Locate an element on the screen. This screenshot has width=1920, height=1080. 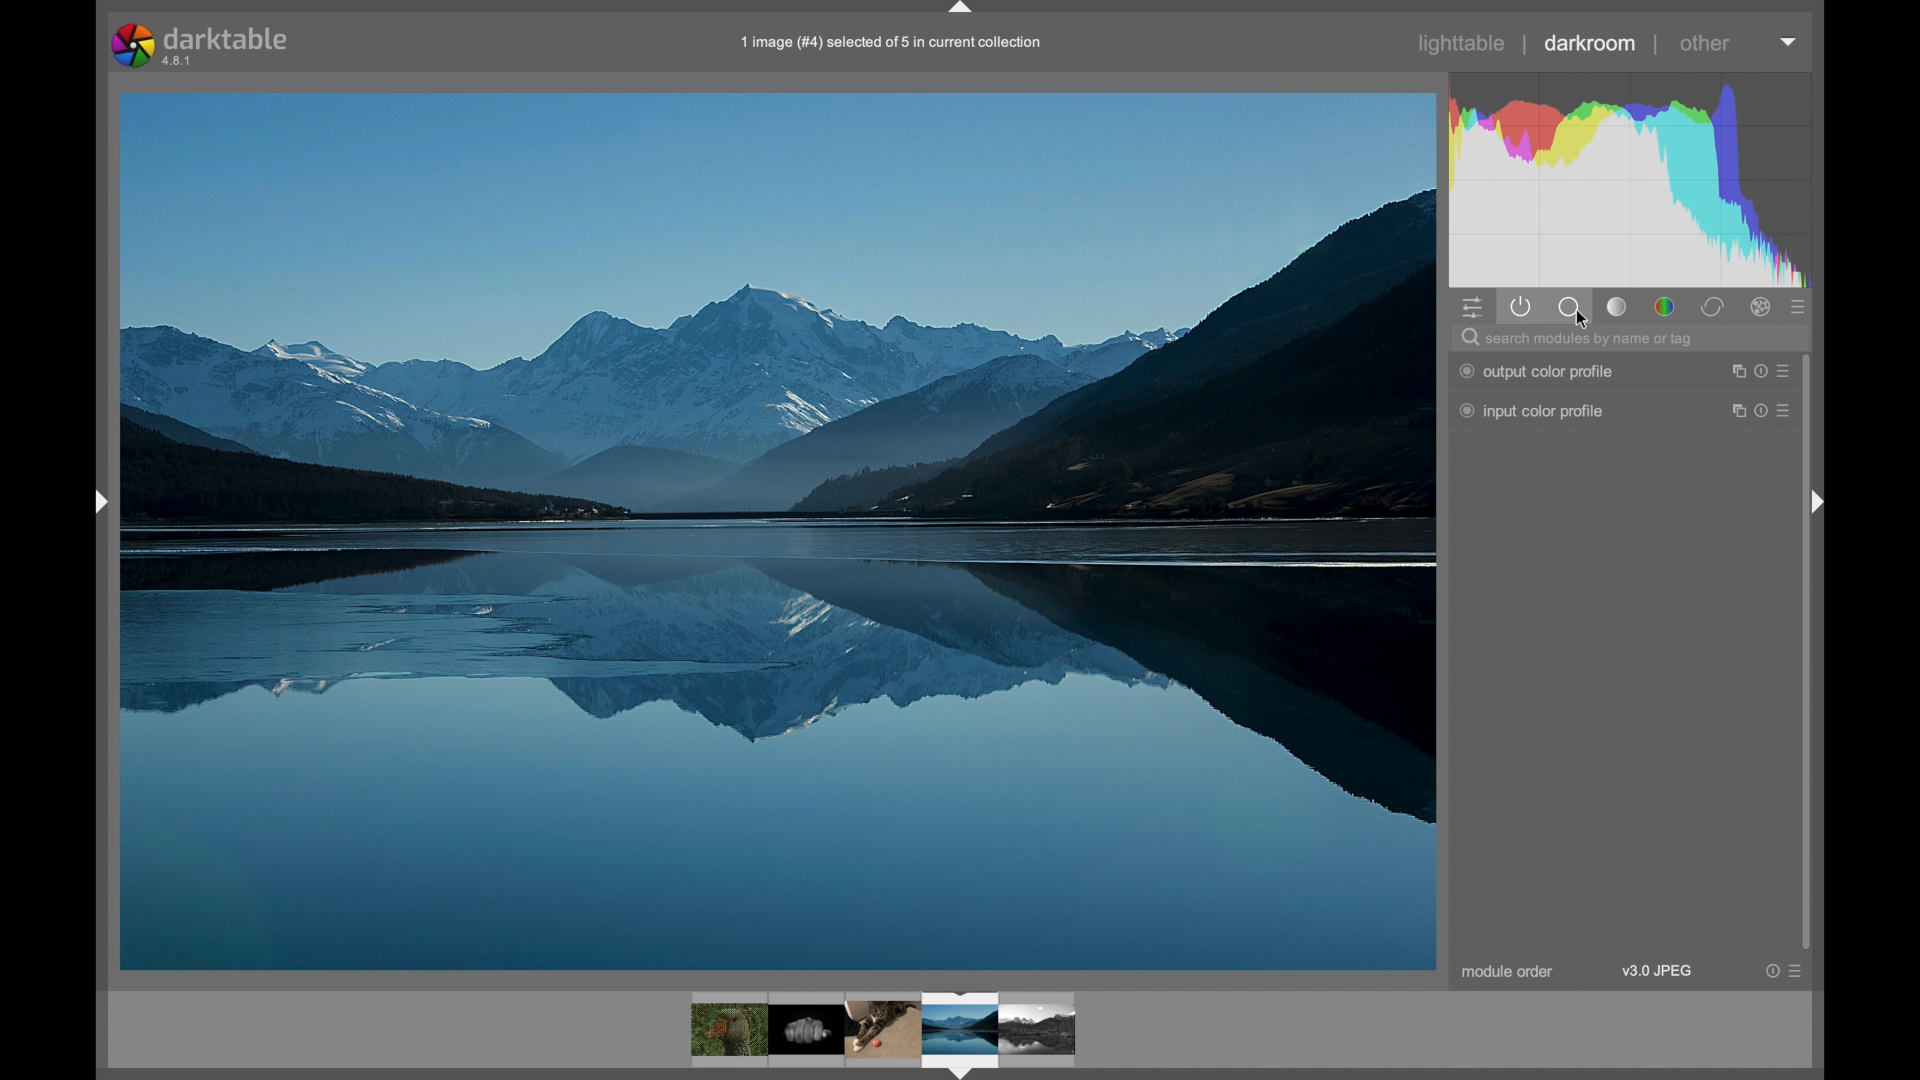
filename is located at coordinates (892, 42).